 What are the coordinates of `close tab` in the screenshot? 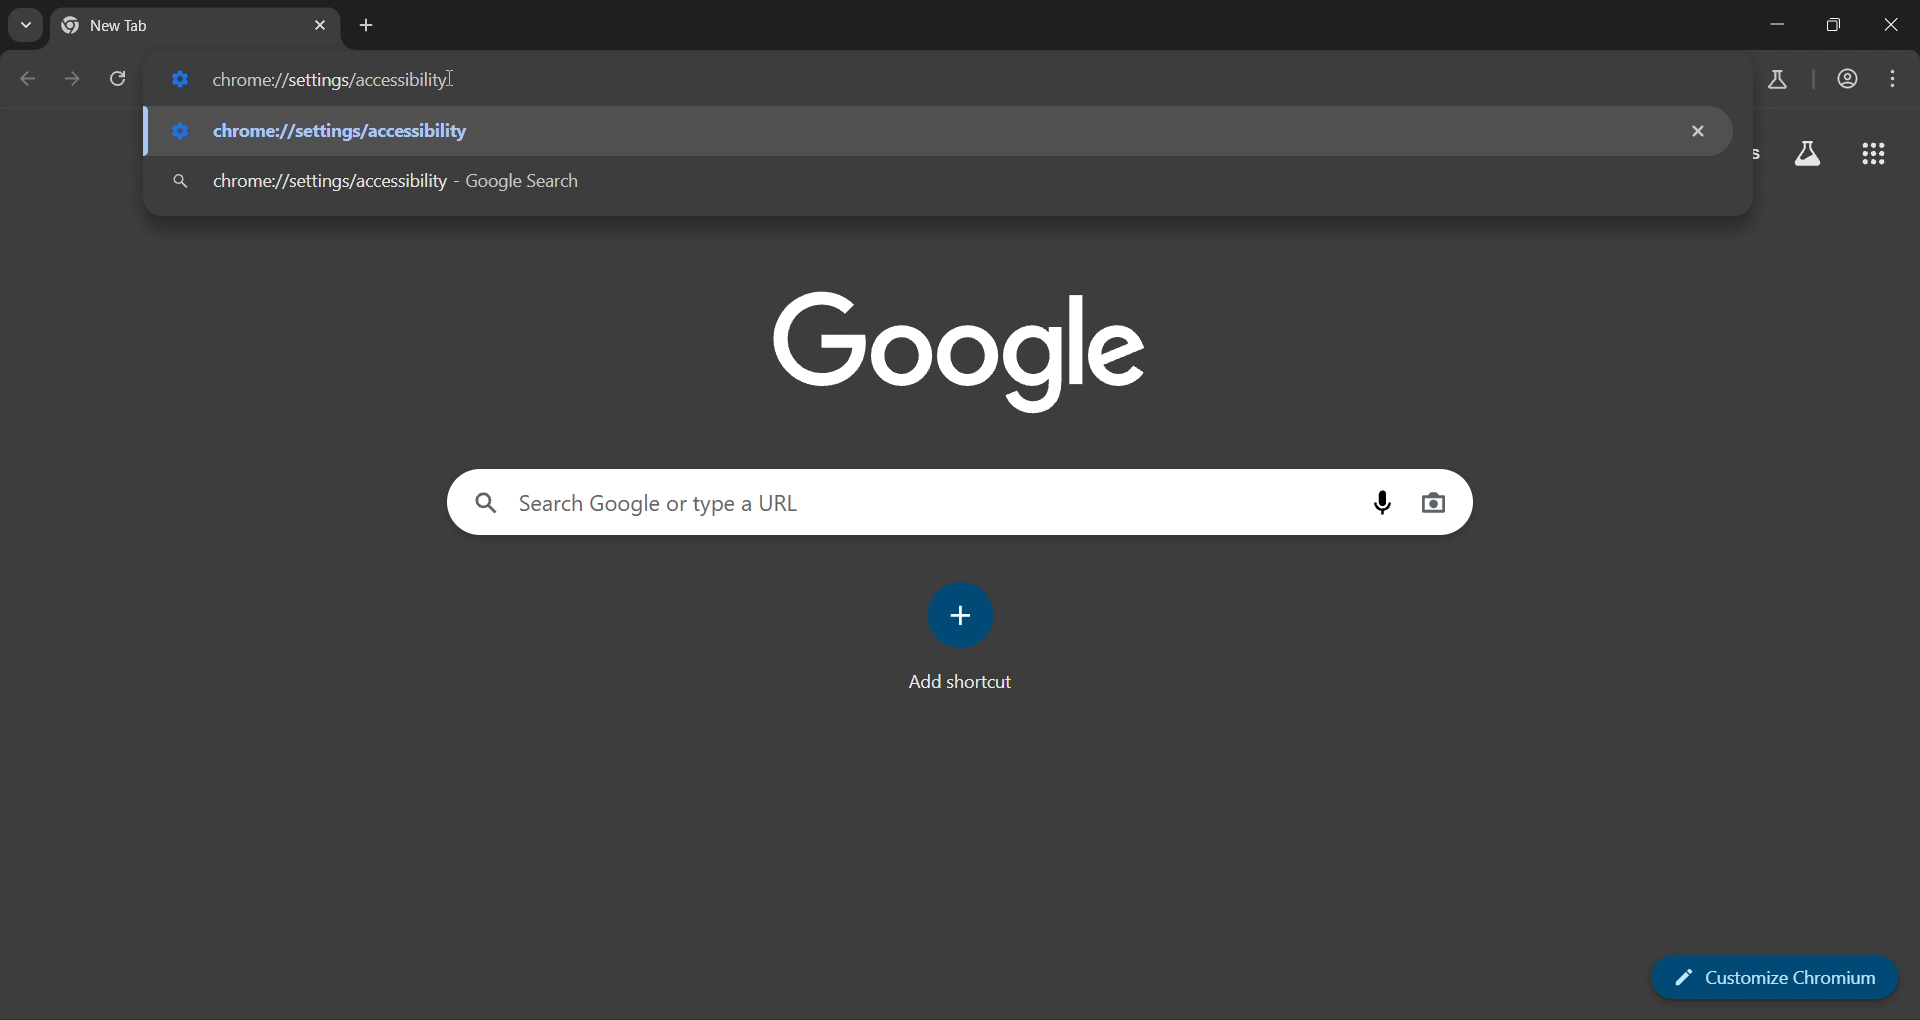 It's located at (321, 24).